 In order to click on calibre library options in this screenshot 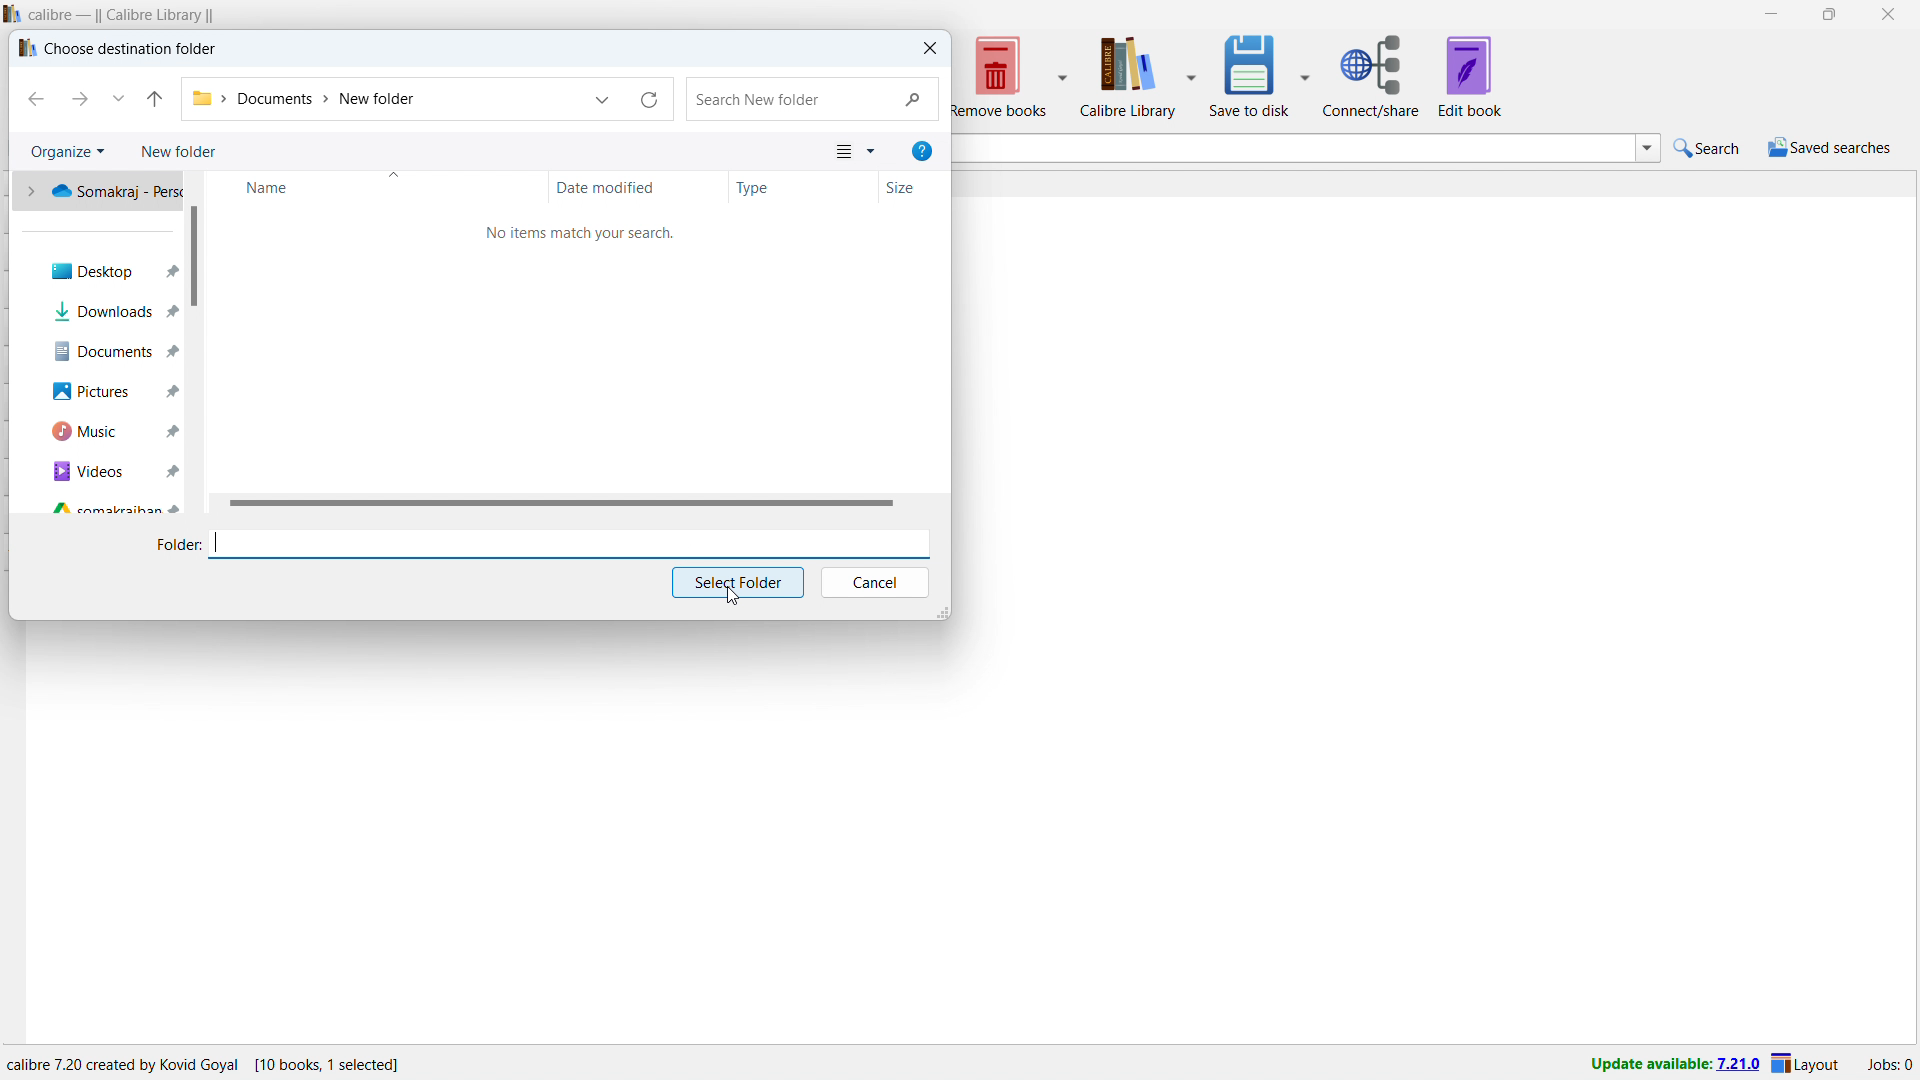, I will do `click(1191, 75)`.